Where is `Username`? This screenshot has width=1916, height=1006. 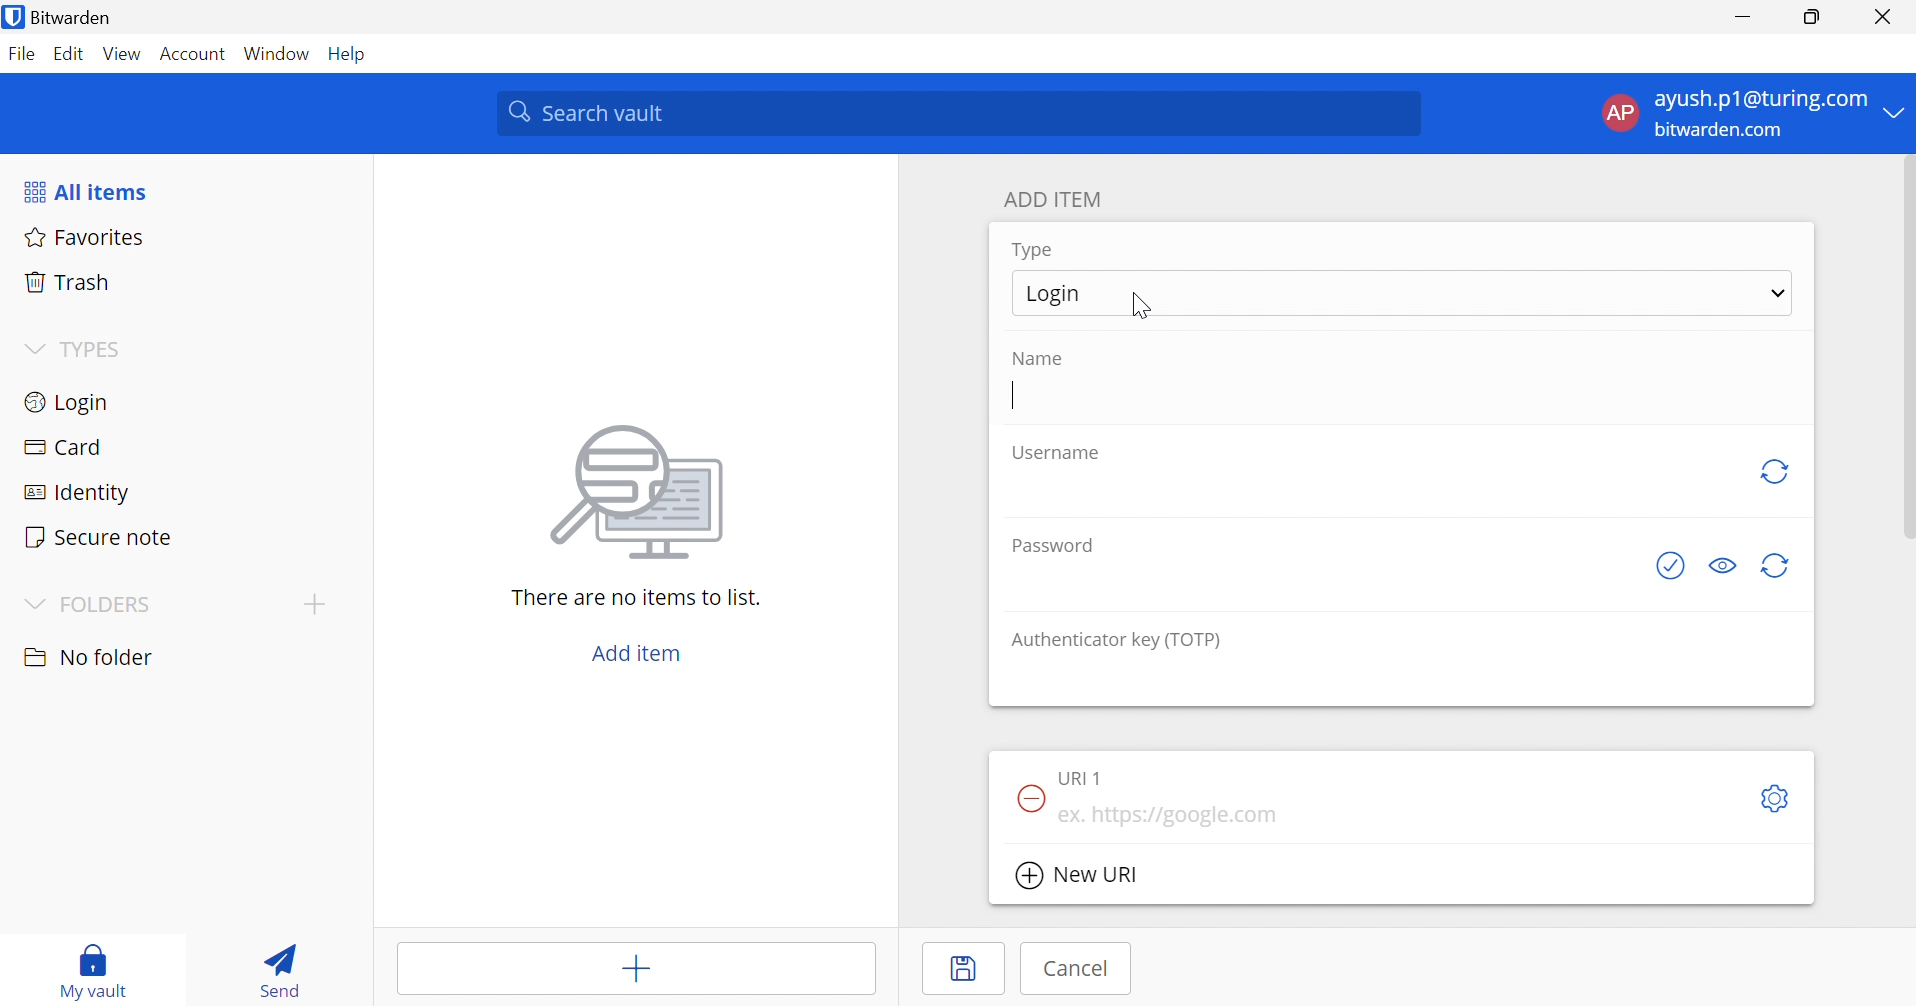 Username is located at coordinates (1056, 457).